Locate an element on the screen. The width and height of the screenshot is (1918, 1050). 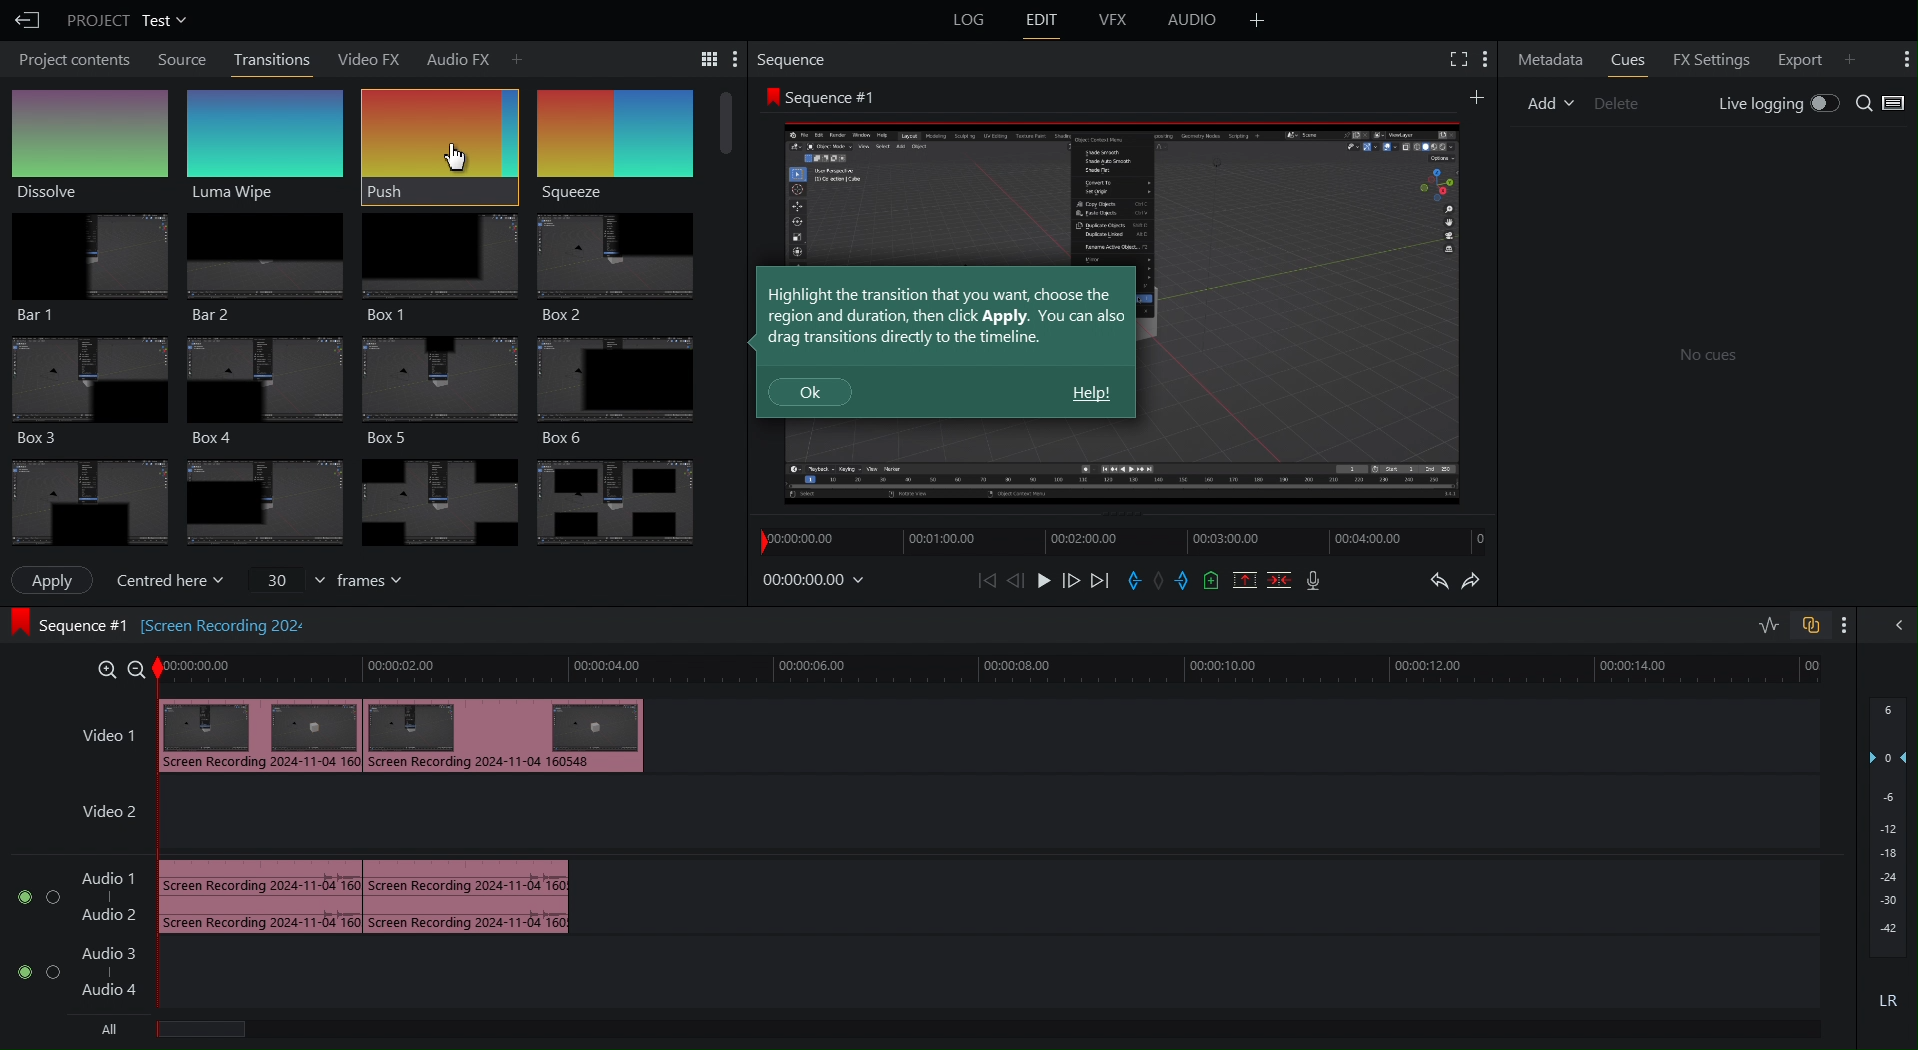
Preview is located at coordinates (1303, 312).